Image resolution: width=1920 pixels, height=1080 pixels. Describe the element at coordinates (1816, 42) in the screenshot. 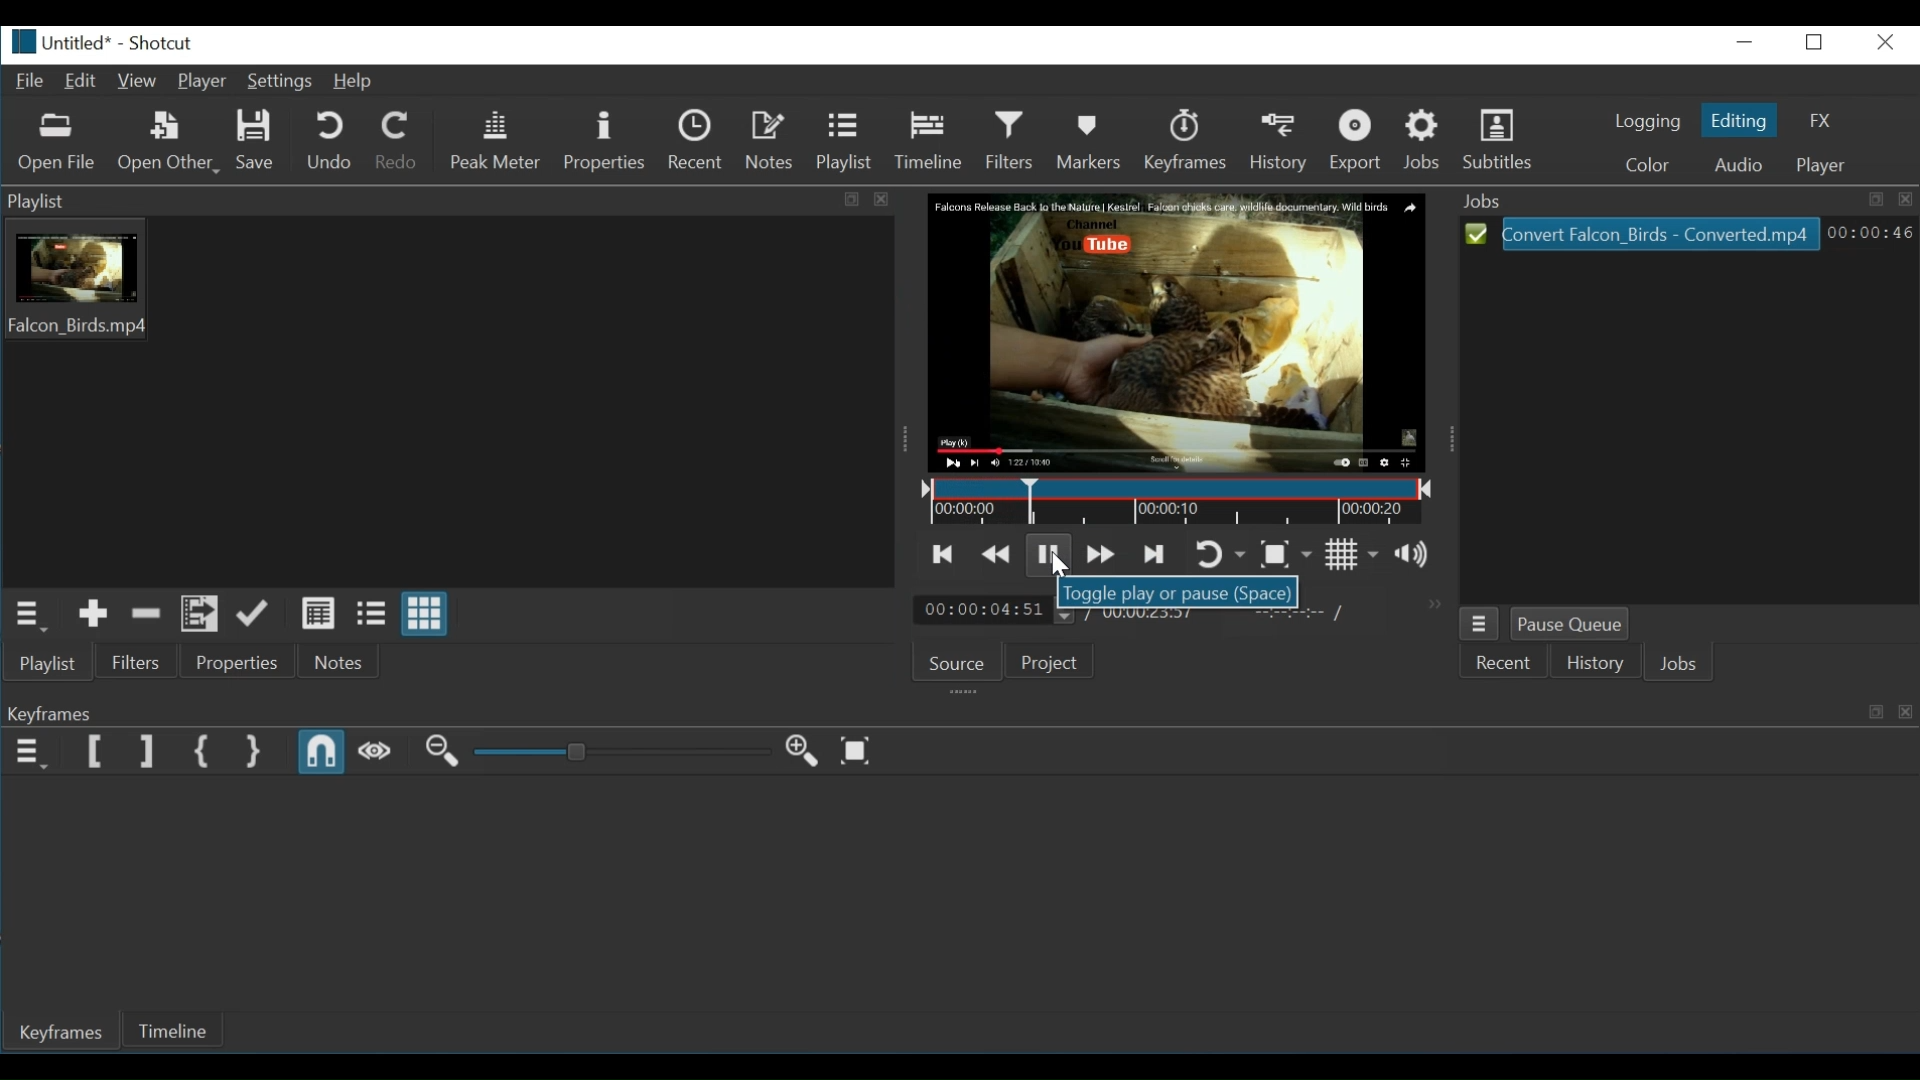

I see `maximize` at that location.